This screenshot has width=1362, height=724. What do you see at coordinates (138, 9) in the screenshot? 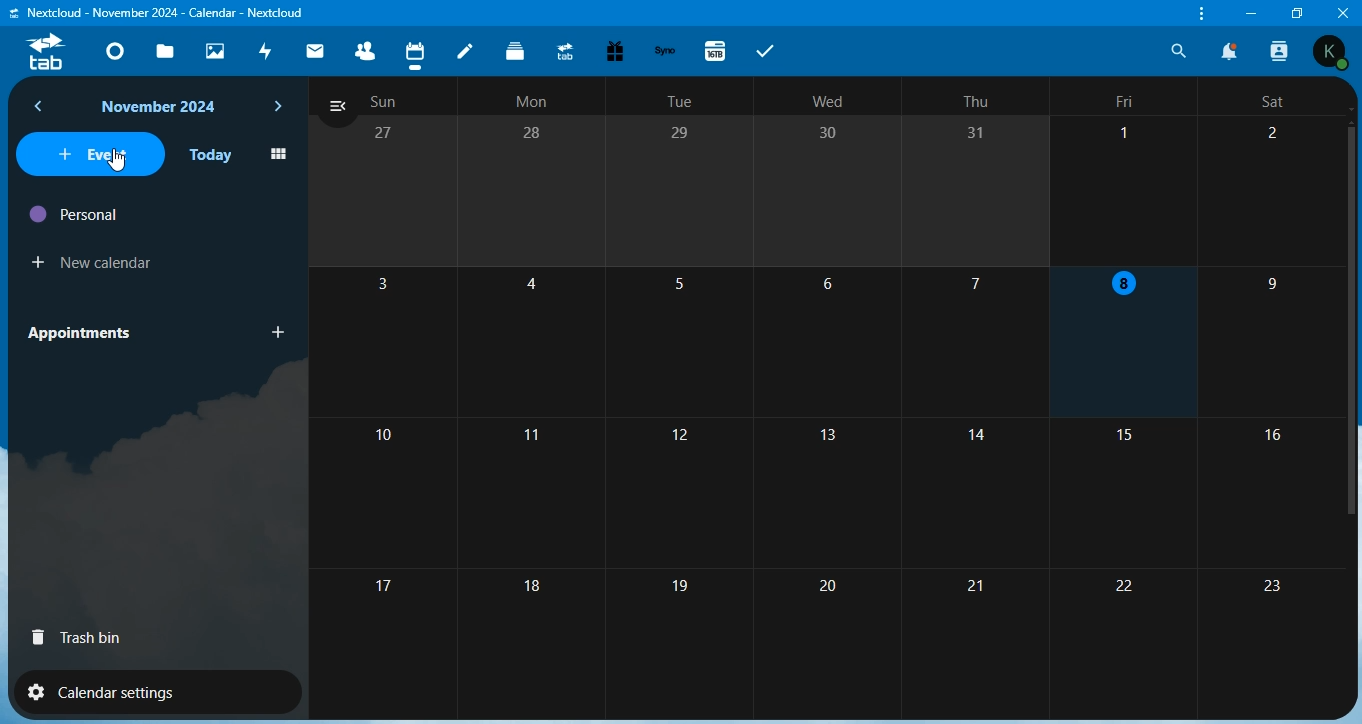
I see `'Nextcloud - Dashboard - Nextcloud` at bounding box center [138, 9].